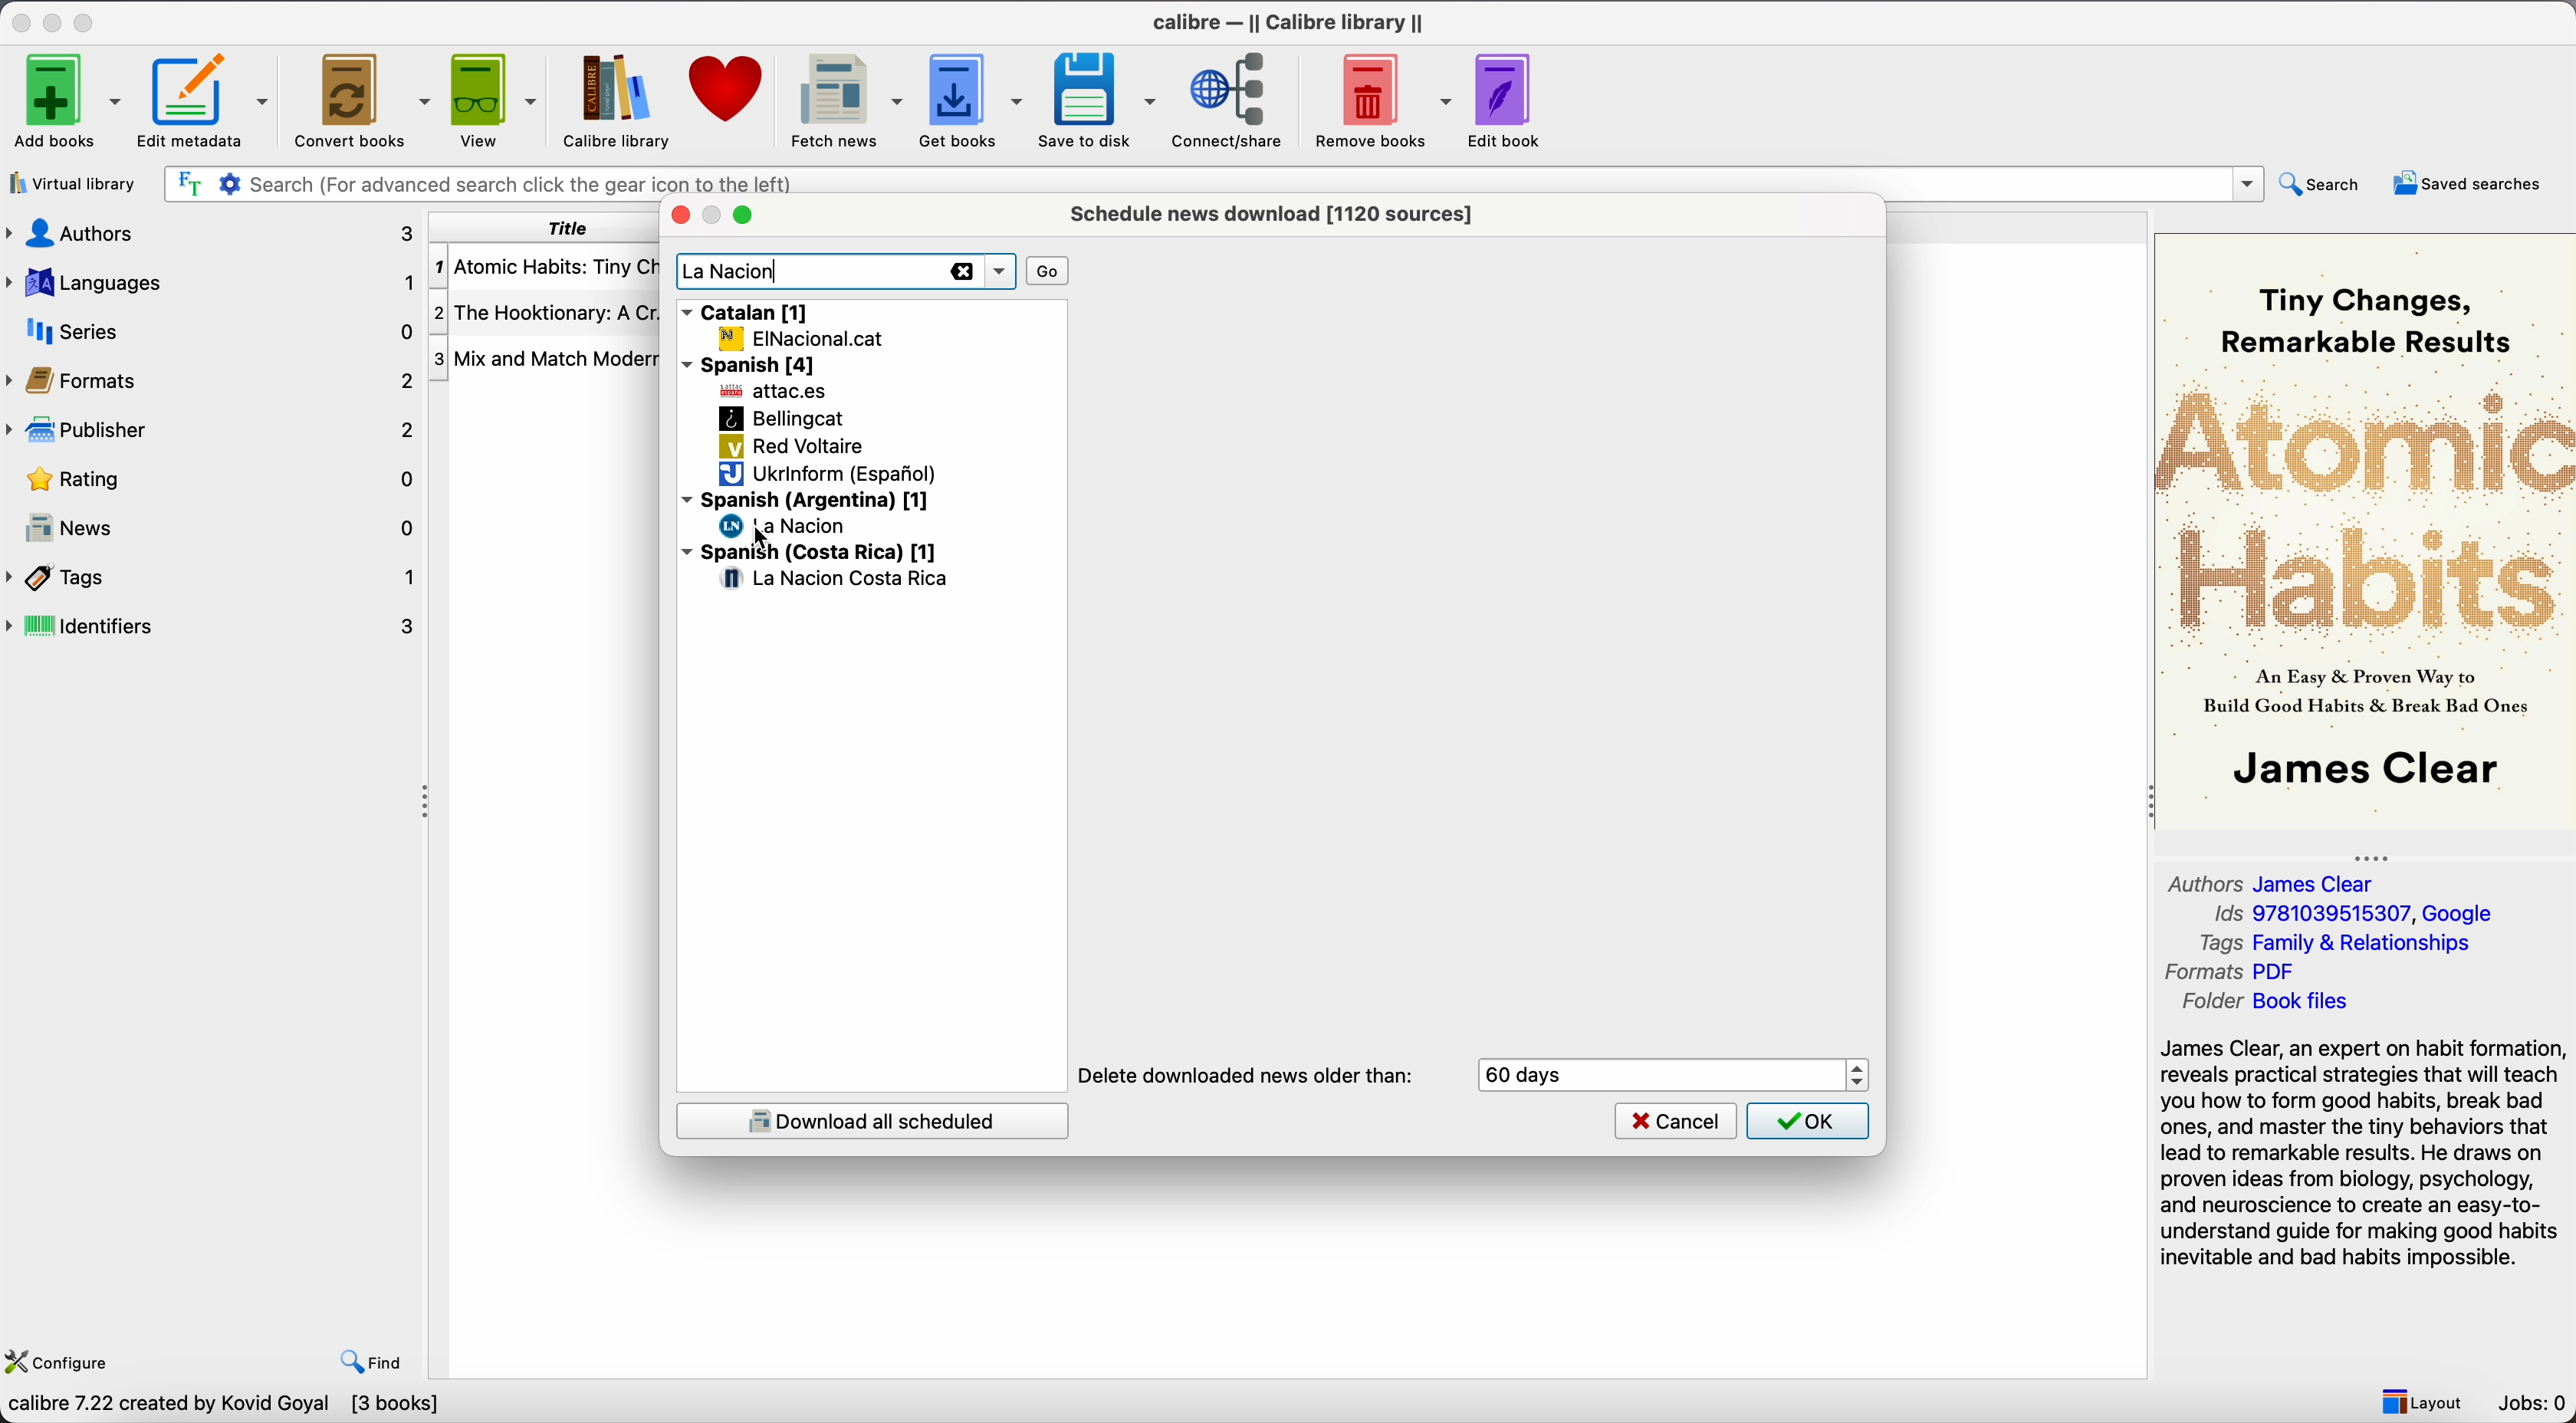 The width and height of the screenshot is (2576, 1423). I want to click on 60 days, so click(1534, 1075).